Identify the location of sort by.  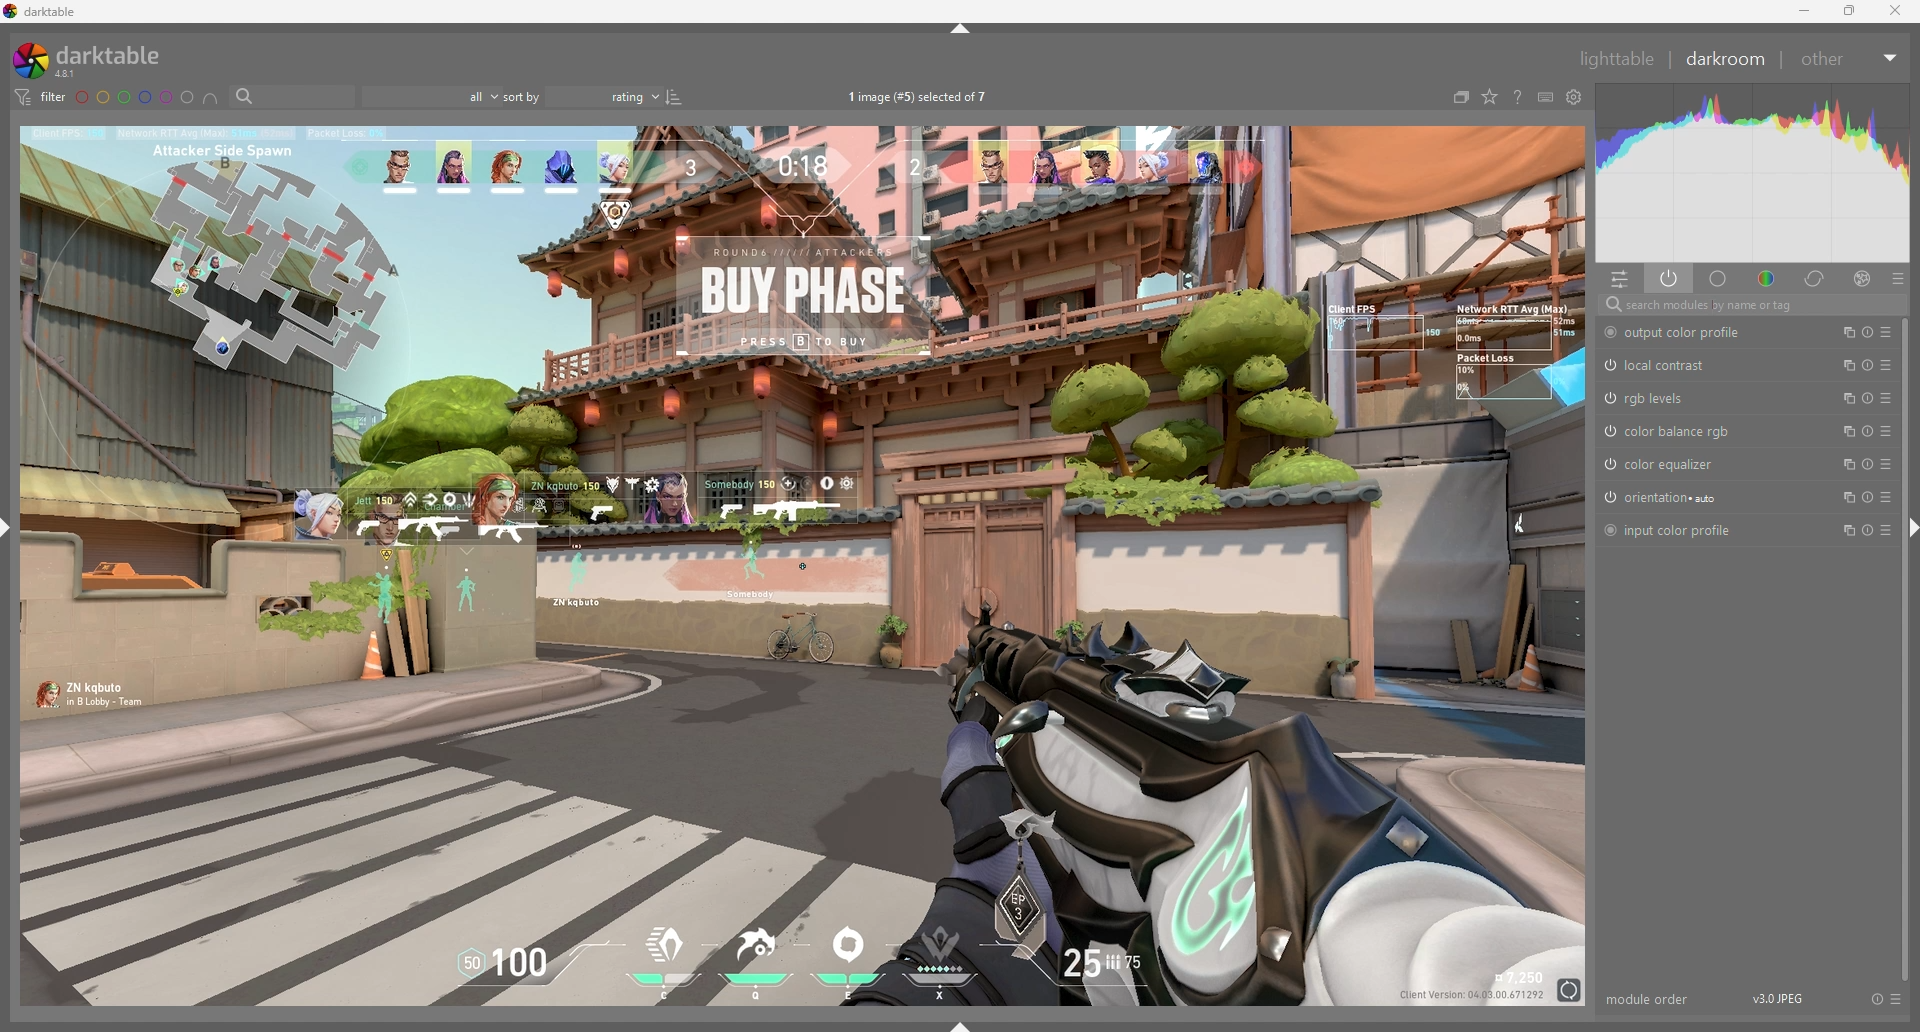
(582, 96).